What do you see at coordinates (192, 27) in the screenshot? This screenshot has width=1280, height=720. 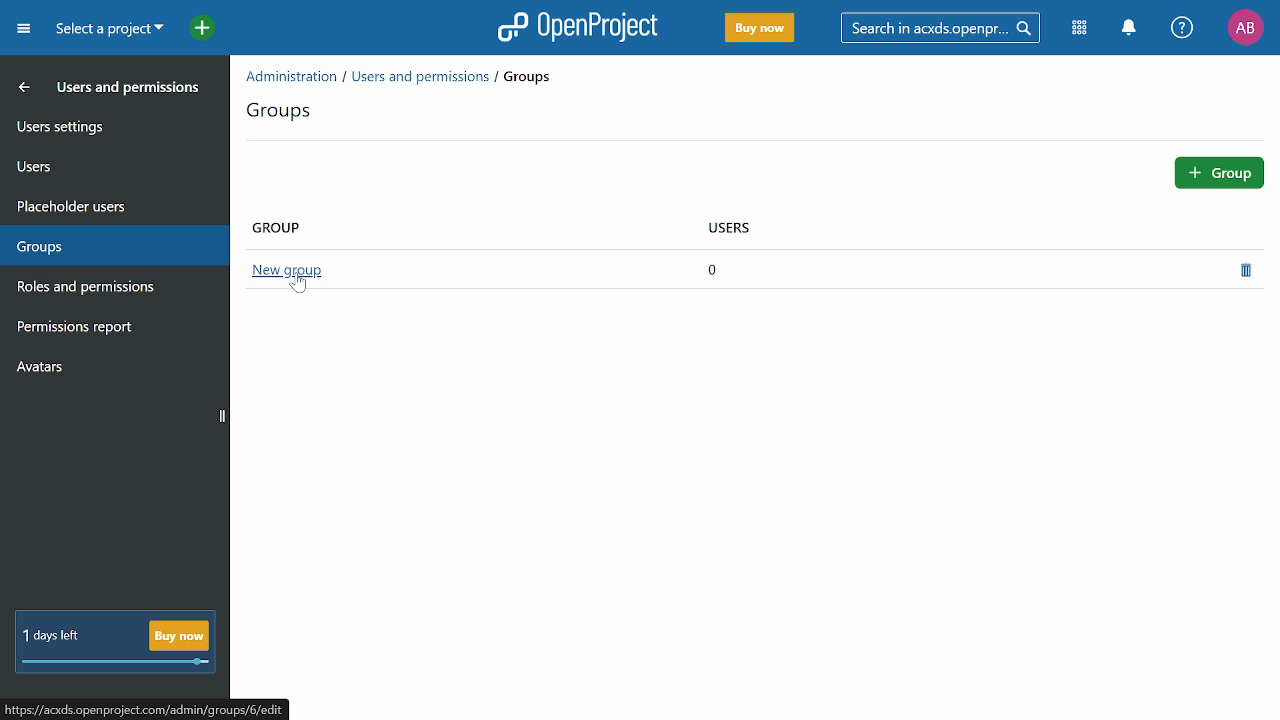 I see `Open quick add menu` at bounding box center [192, 27].